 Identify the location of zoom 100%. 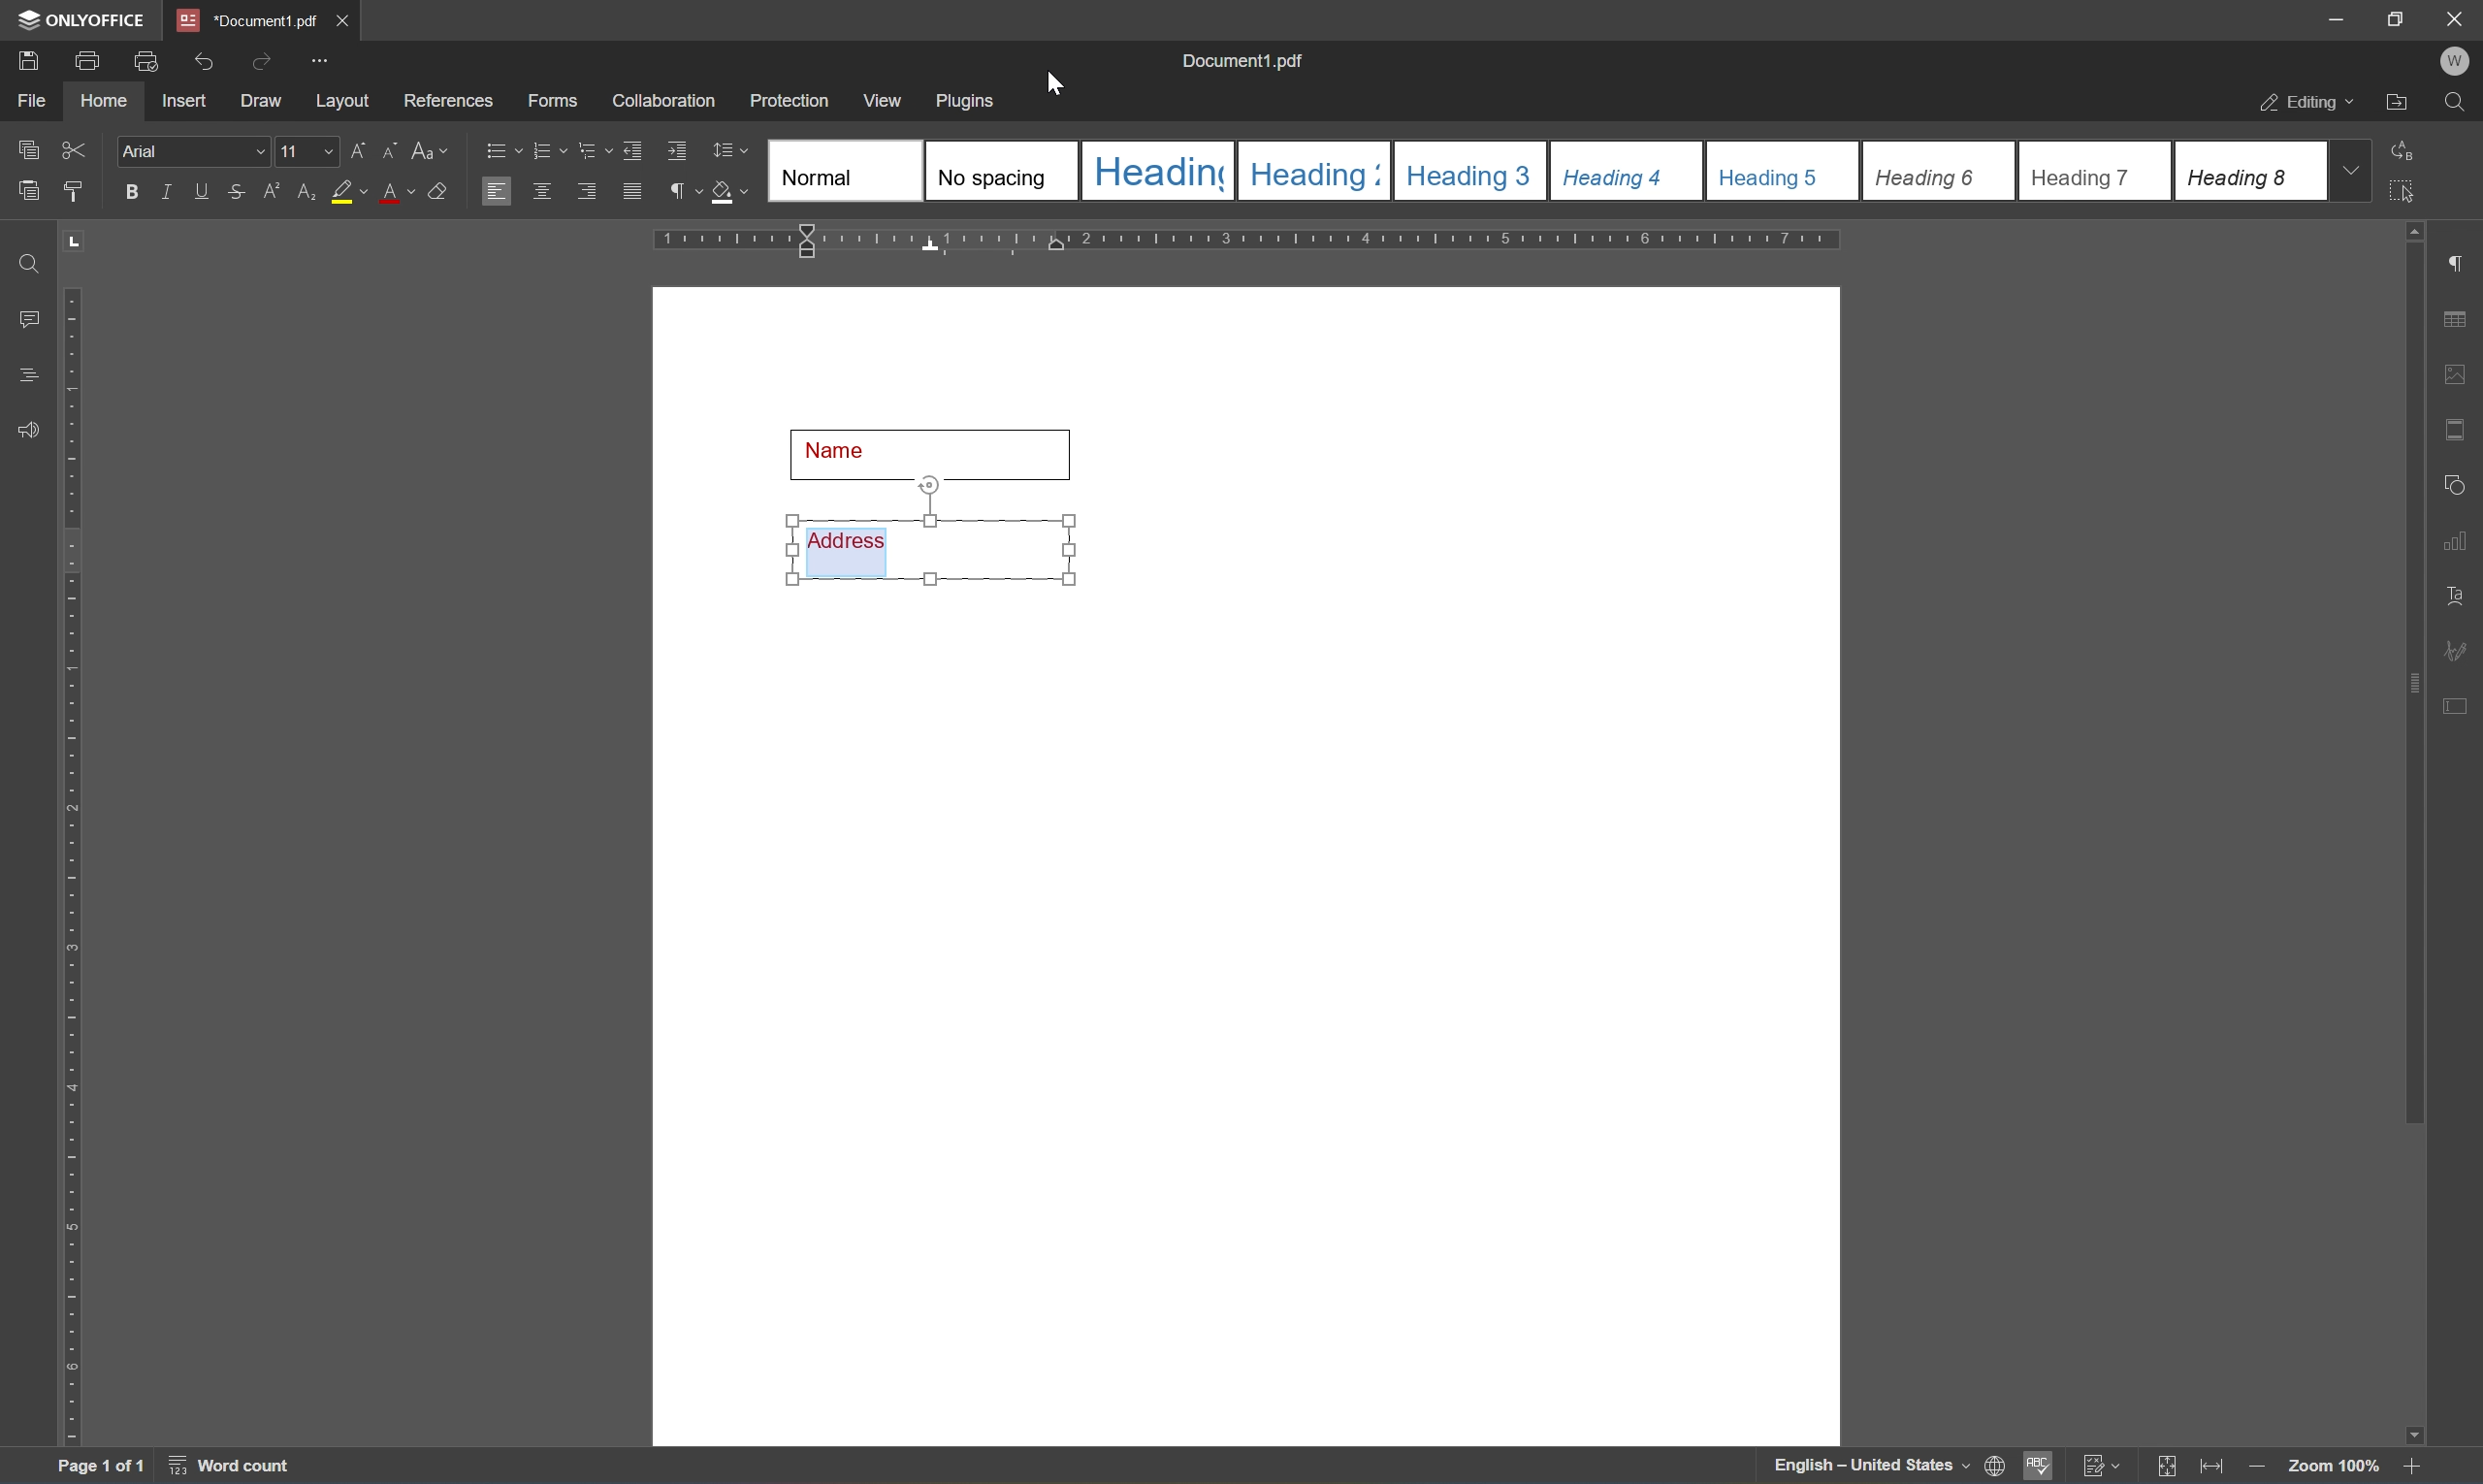
(2333, 1465).